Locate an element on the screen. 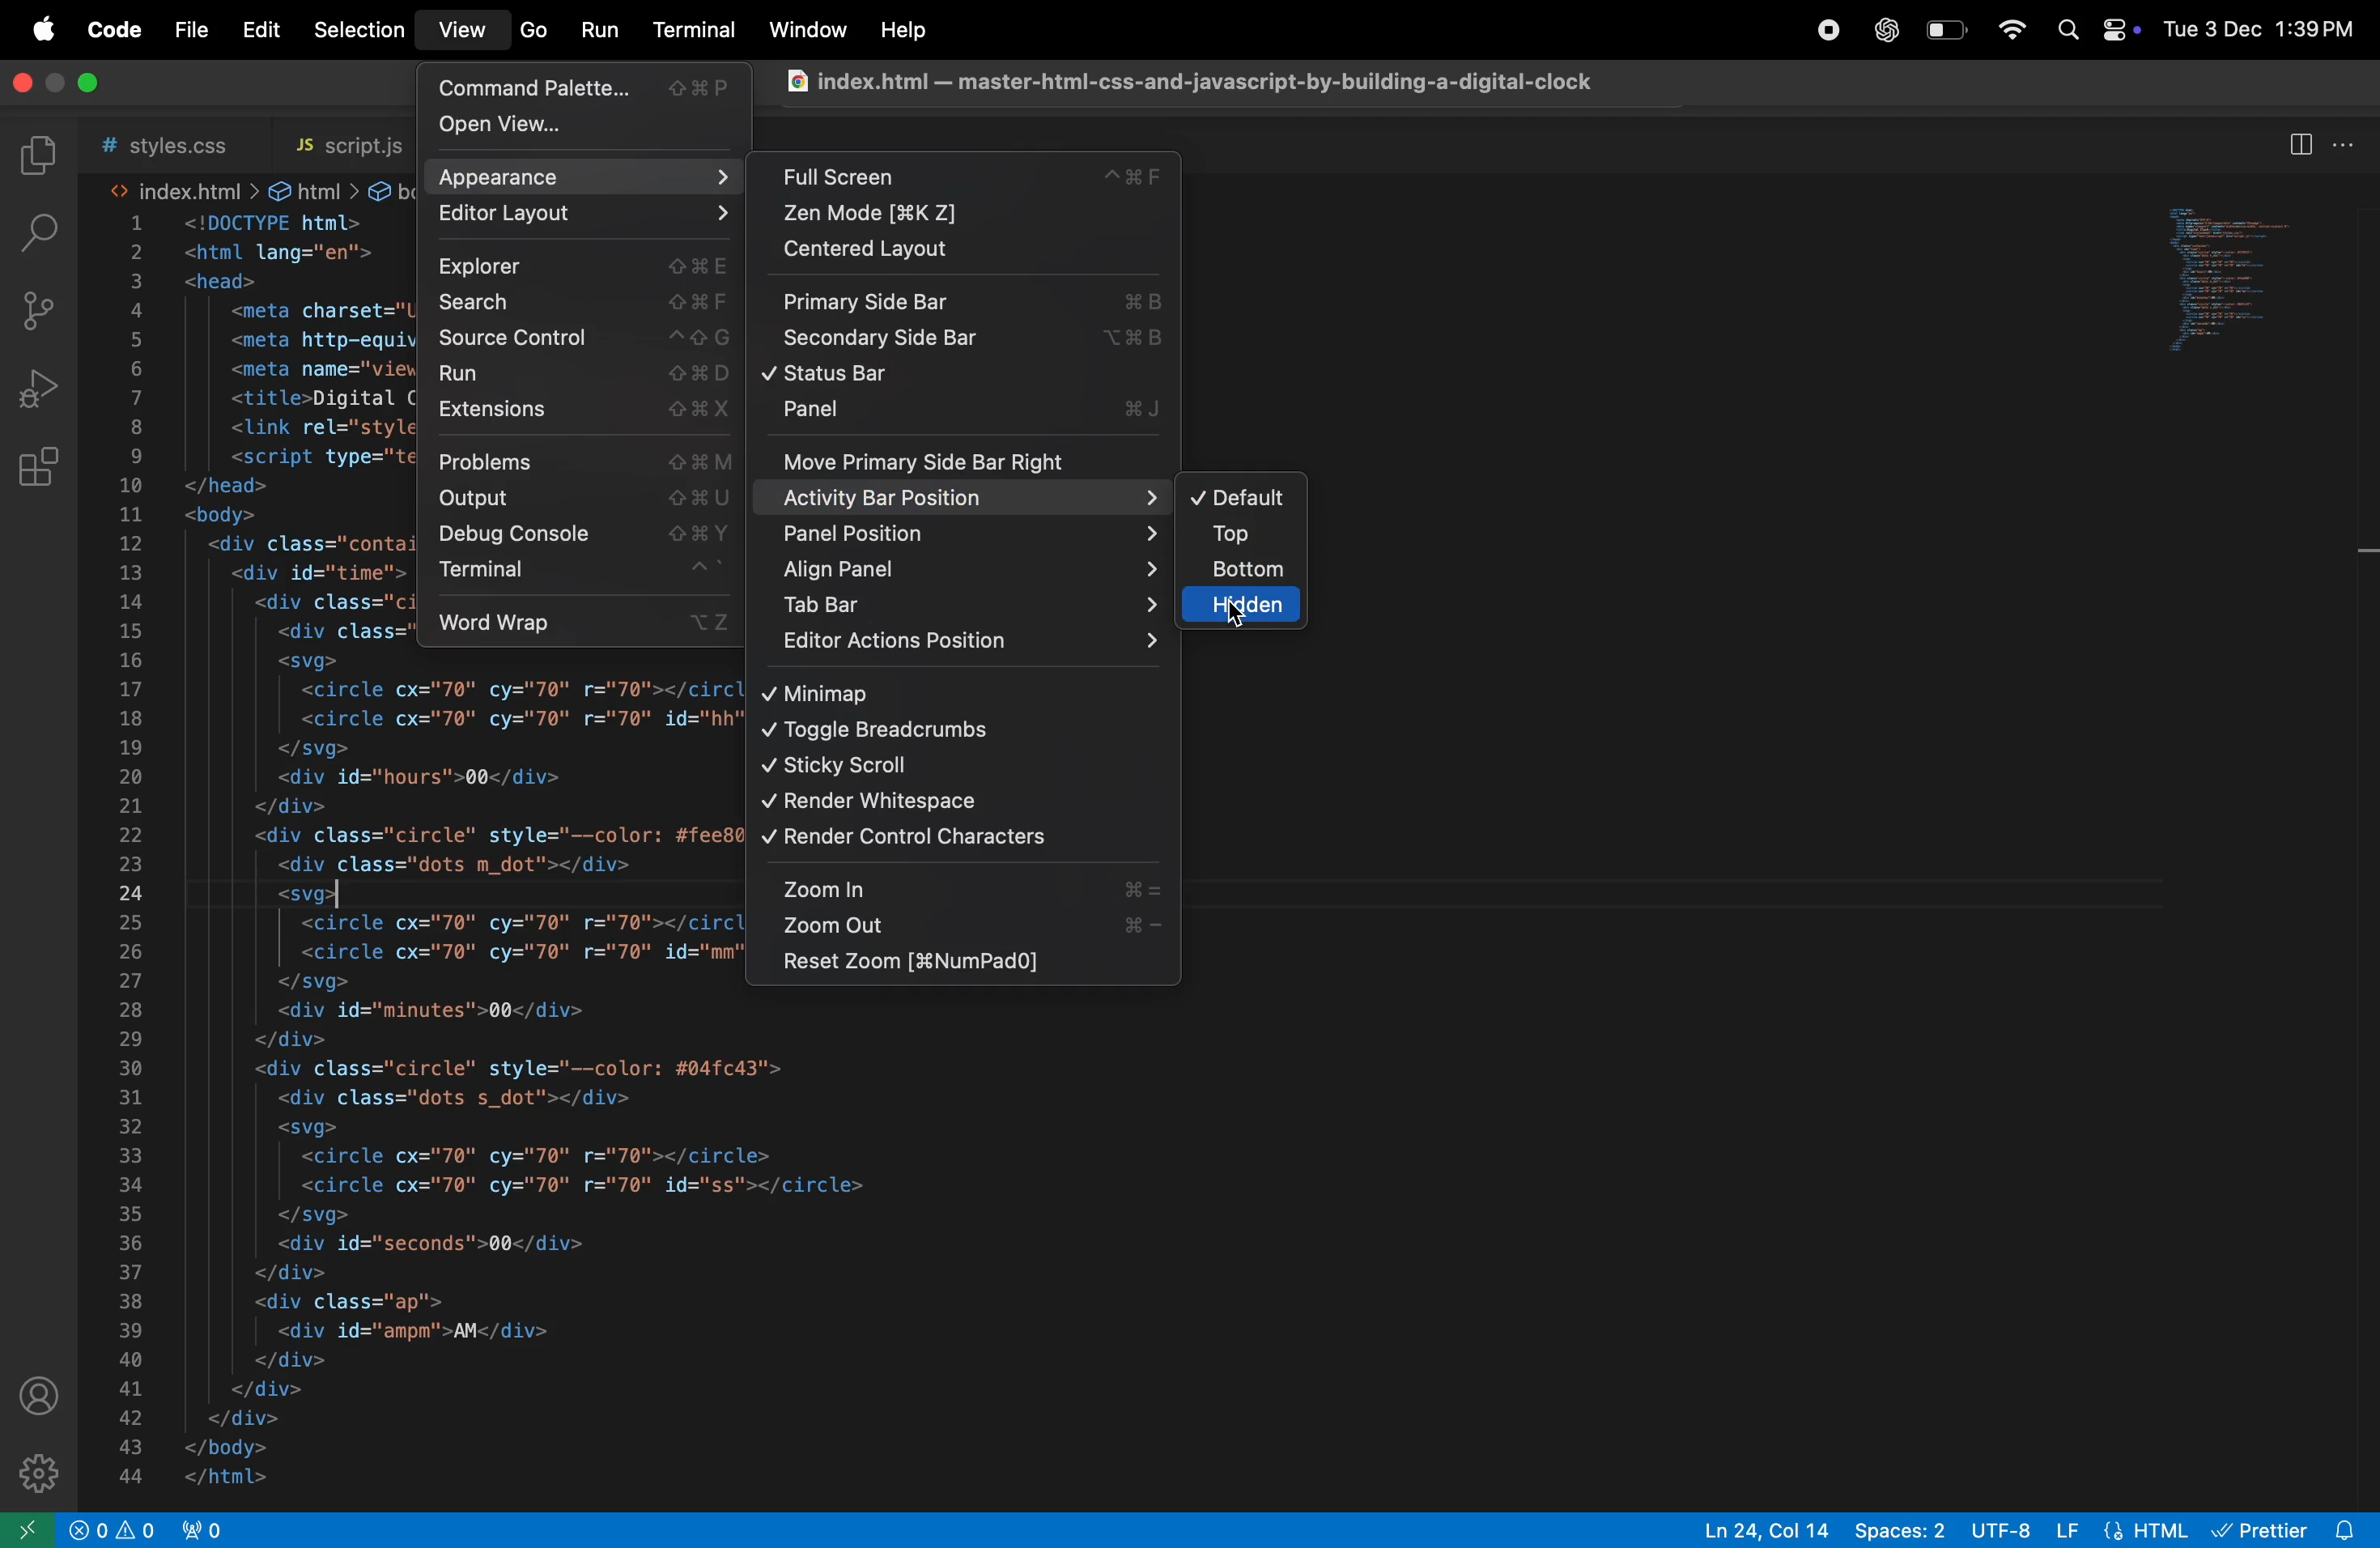 This screenshot has width=2380, height=1548. editpr action position is located at coordinates (972, 645).